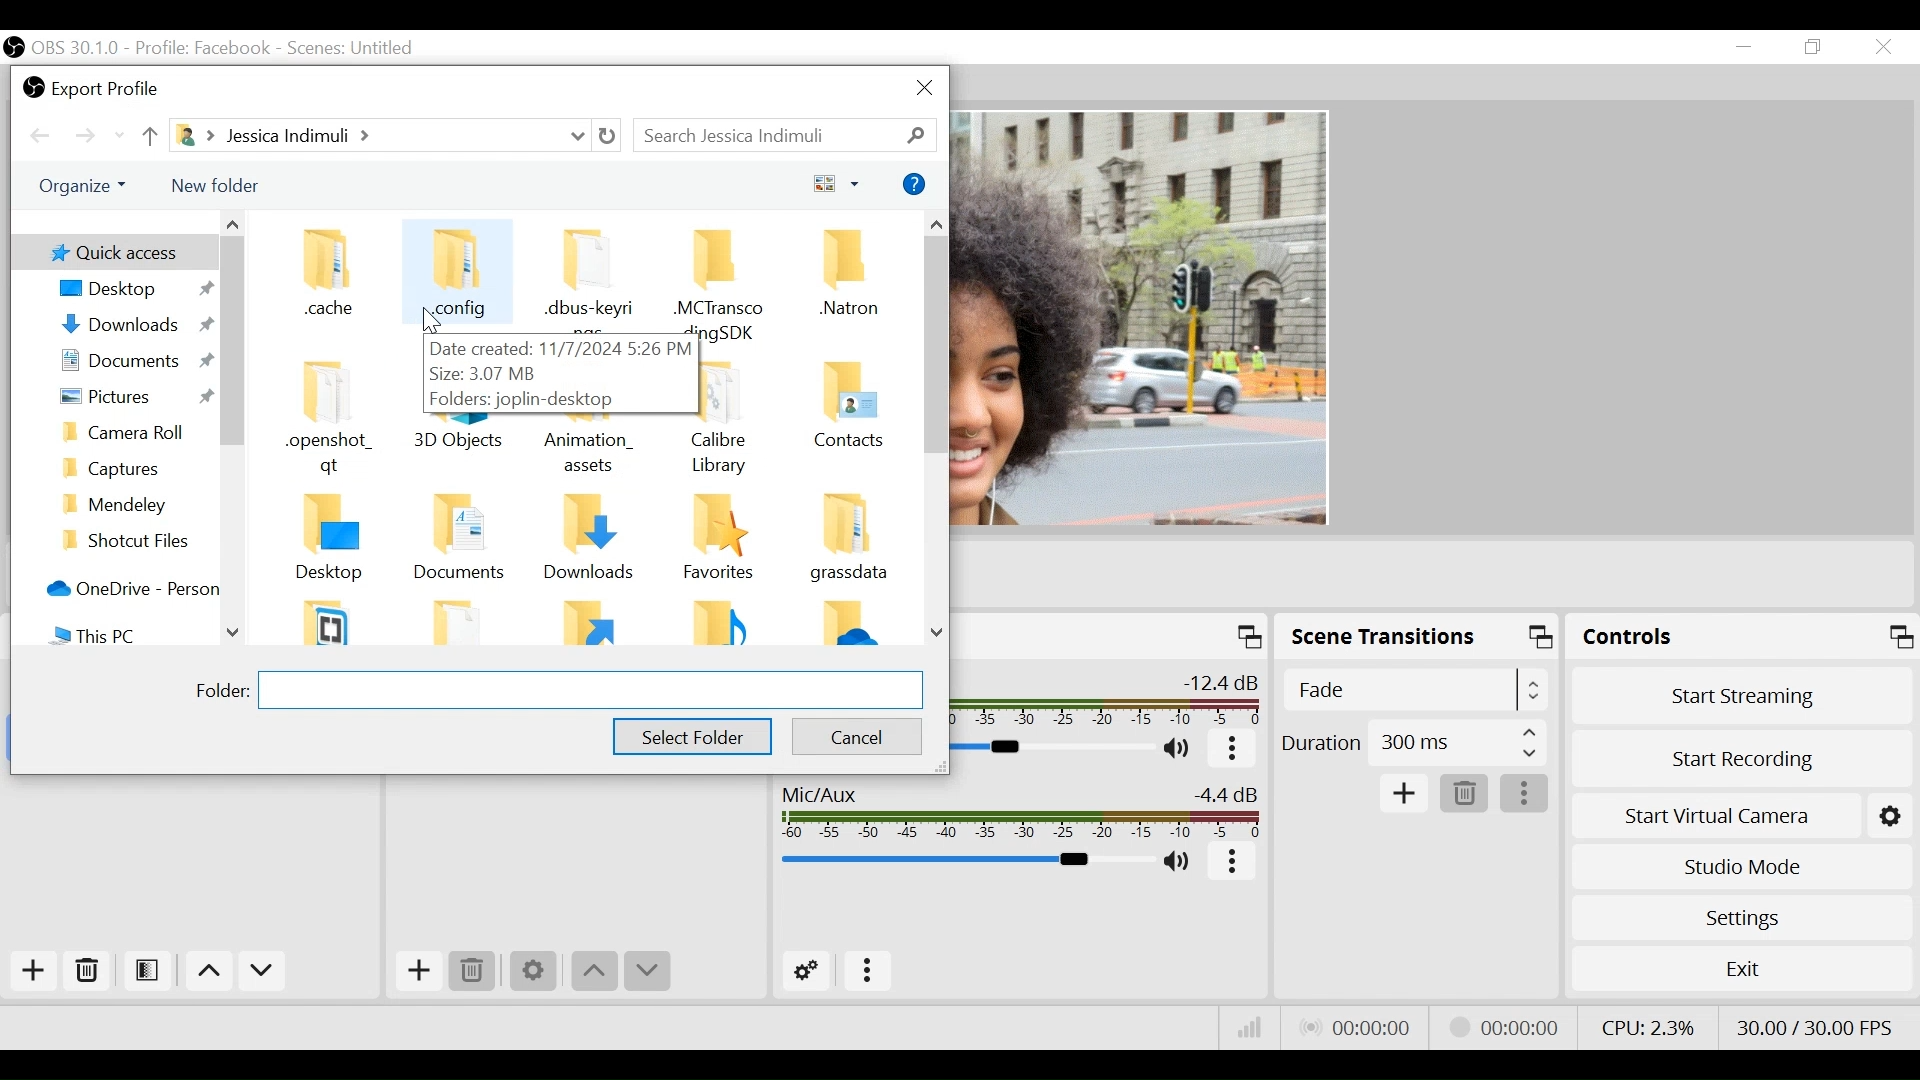 Image resolution: width=1920 pixels, height=1080 pixels. I want to click on Folder, so click(337, 420).